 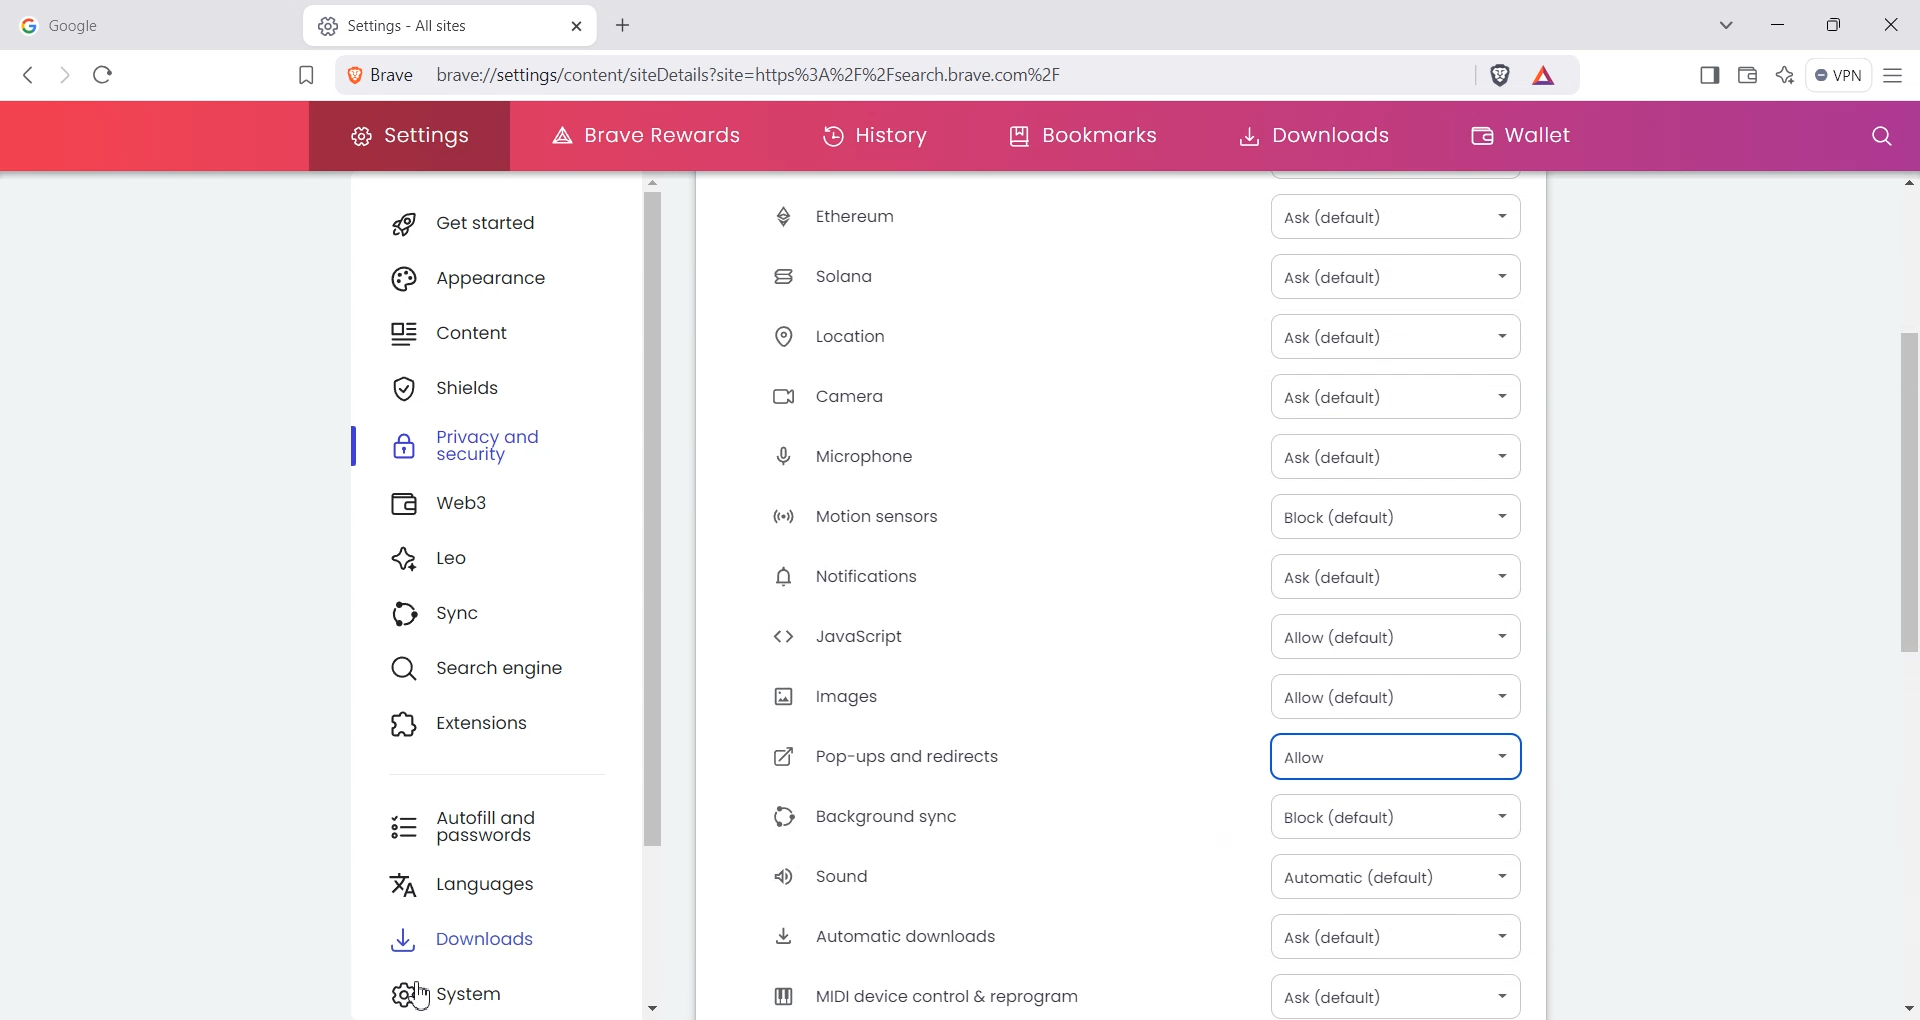 I want to click on google, so click(x=150, y=23).